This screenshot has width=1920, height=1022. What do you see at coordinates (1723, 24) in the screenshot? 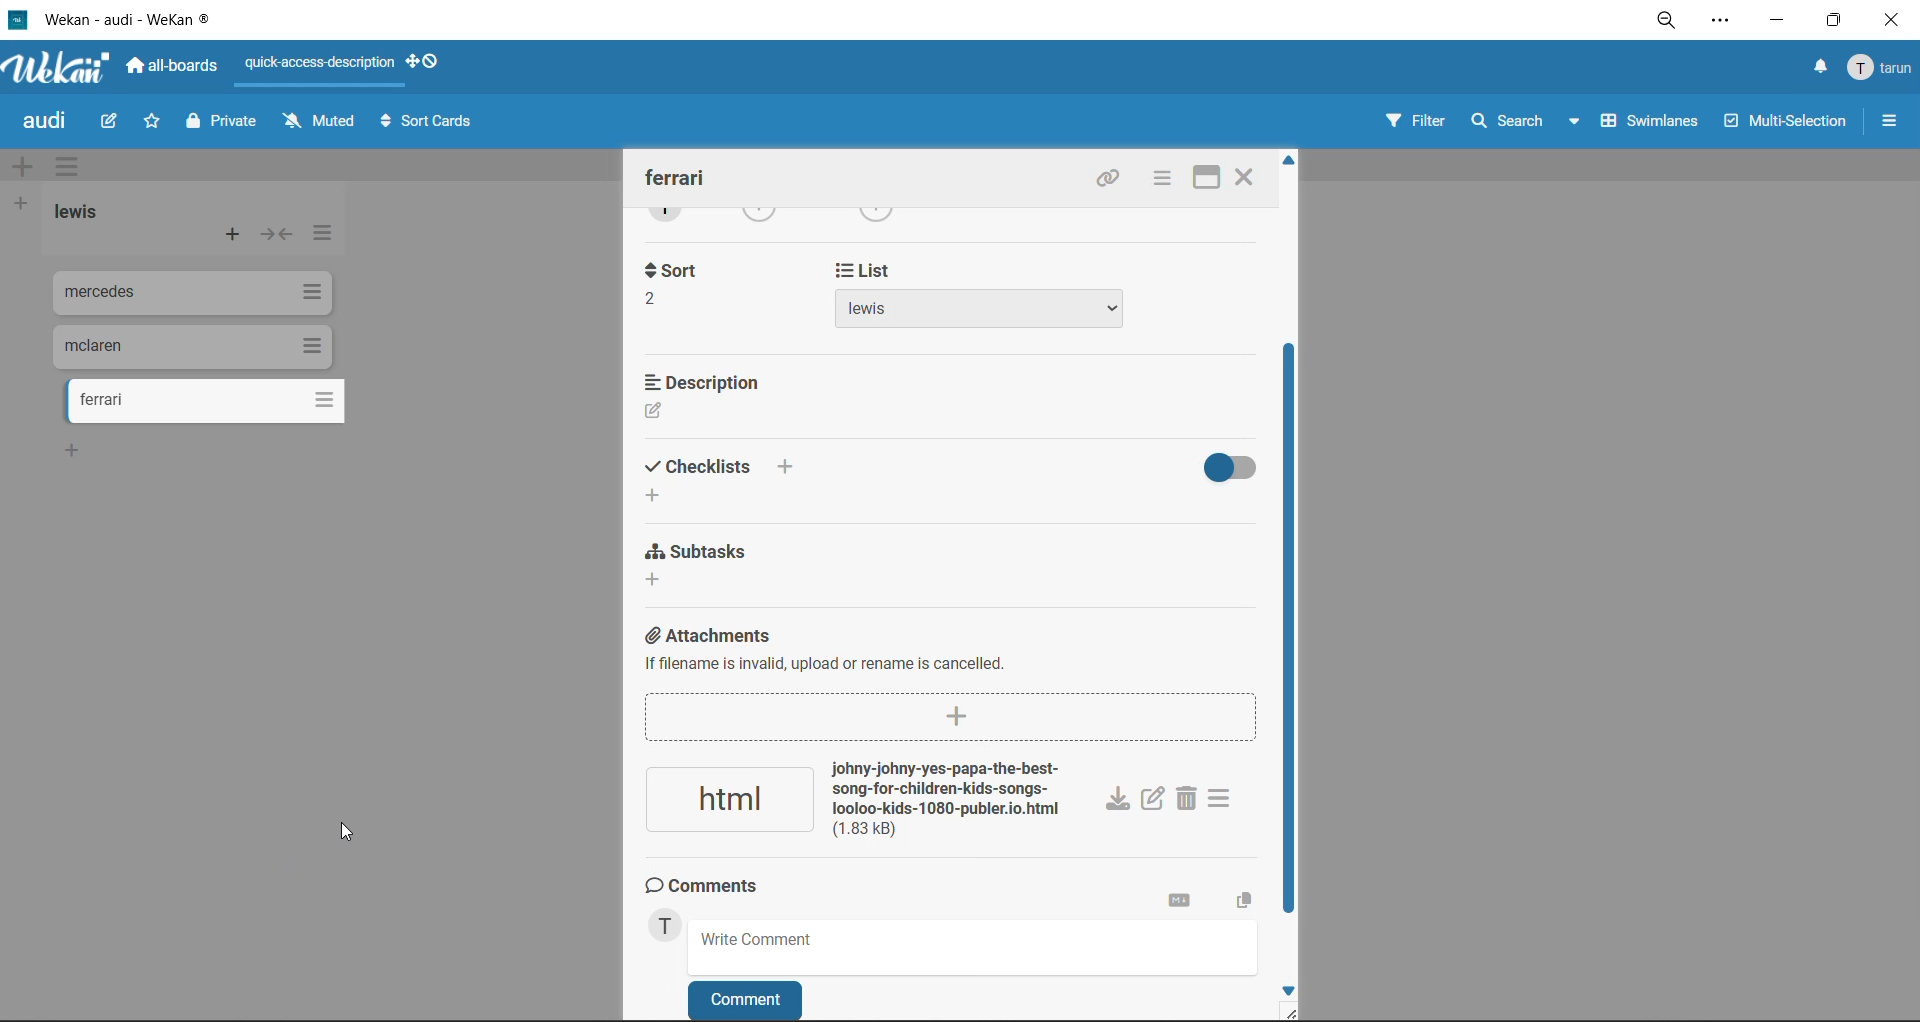
I see `settings` at bounding box center [1723, 24].